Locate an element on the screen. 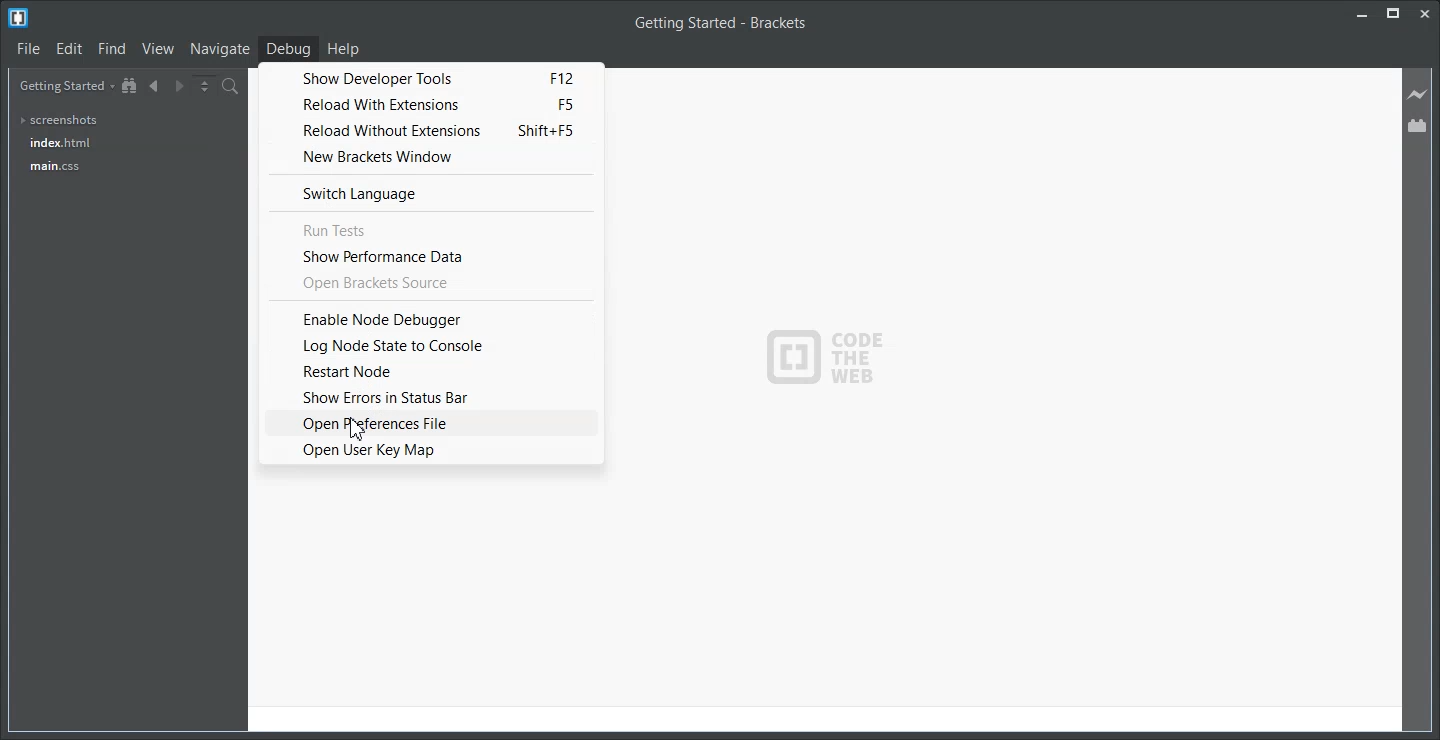 The width and height of the screenshot is (1440, 740). Log Node State to Console is located at coordinates (430, 345).